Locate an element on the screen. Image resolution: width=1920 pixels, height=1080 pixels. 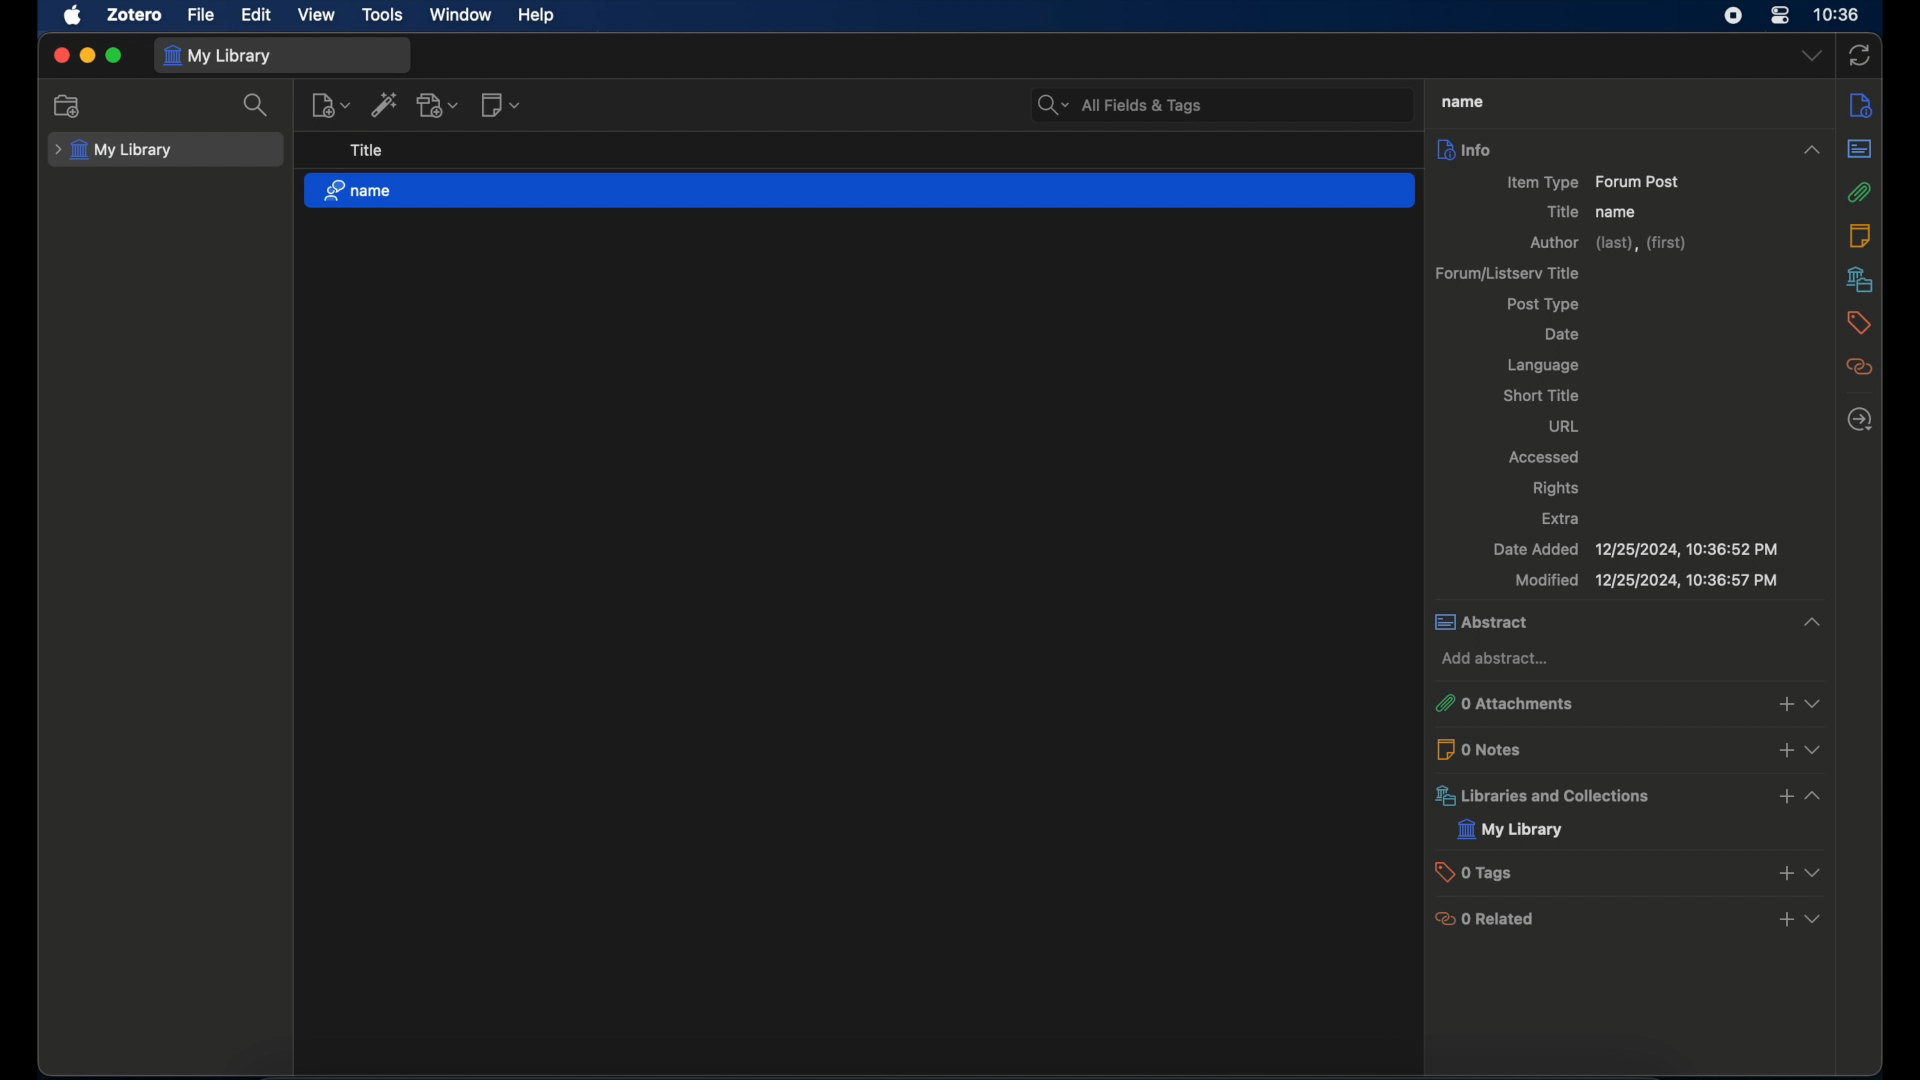
title is located at coordinates (1463, 102).